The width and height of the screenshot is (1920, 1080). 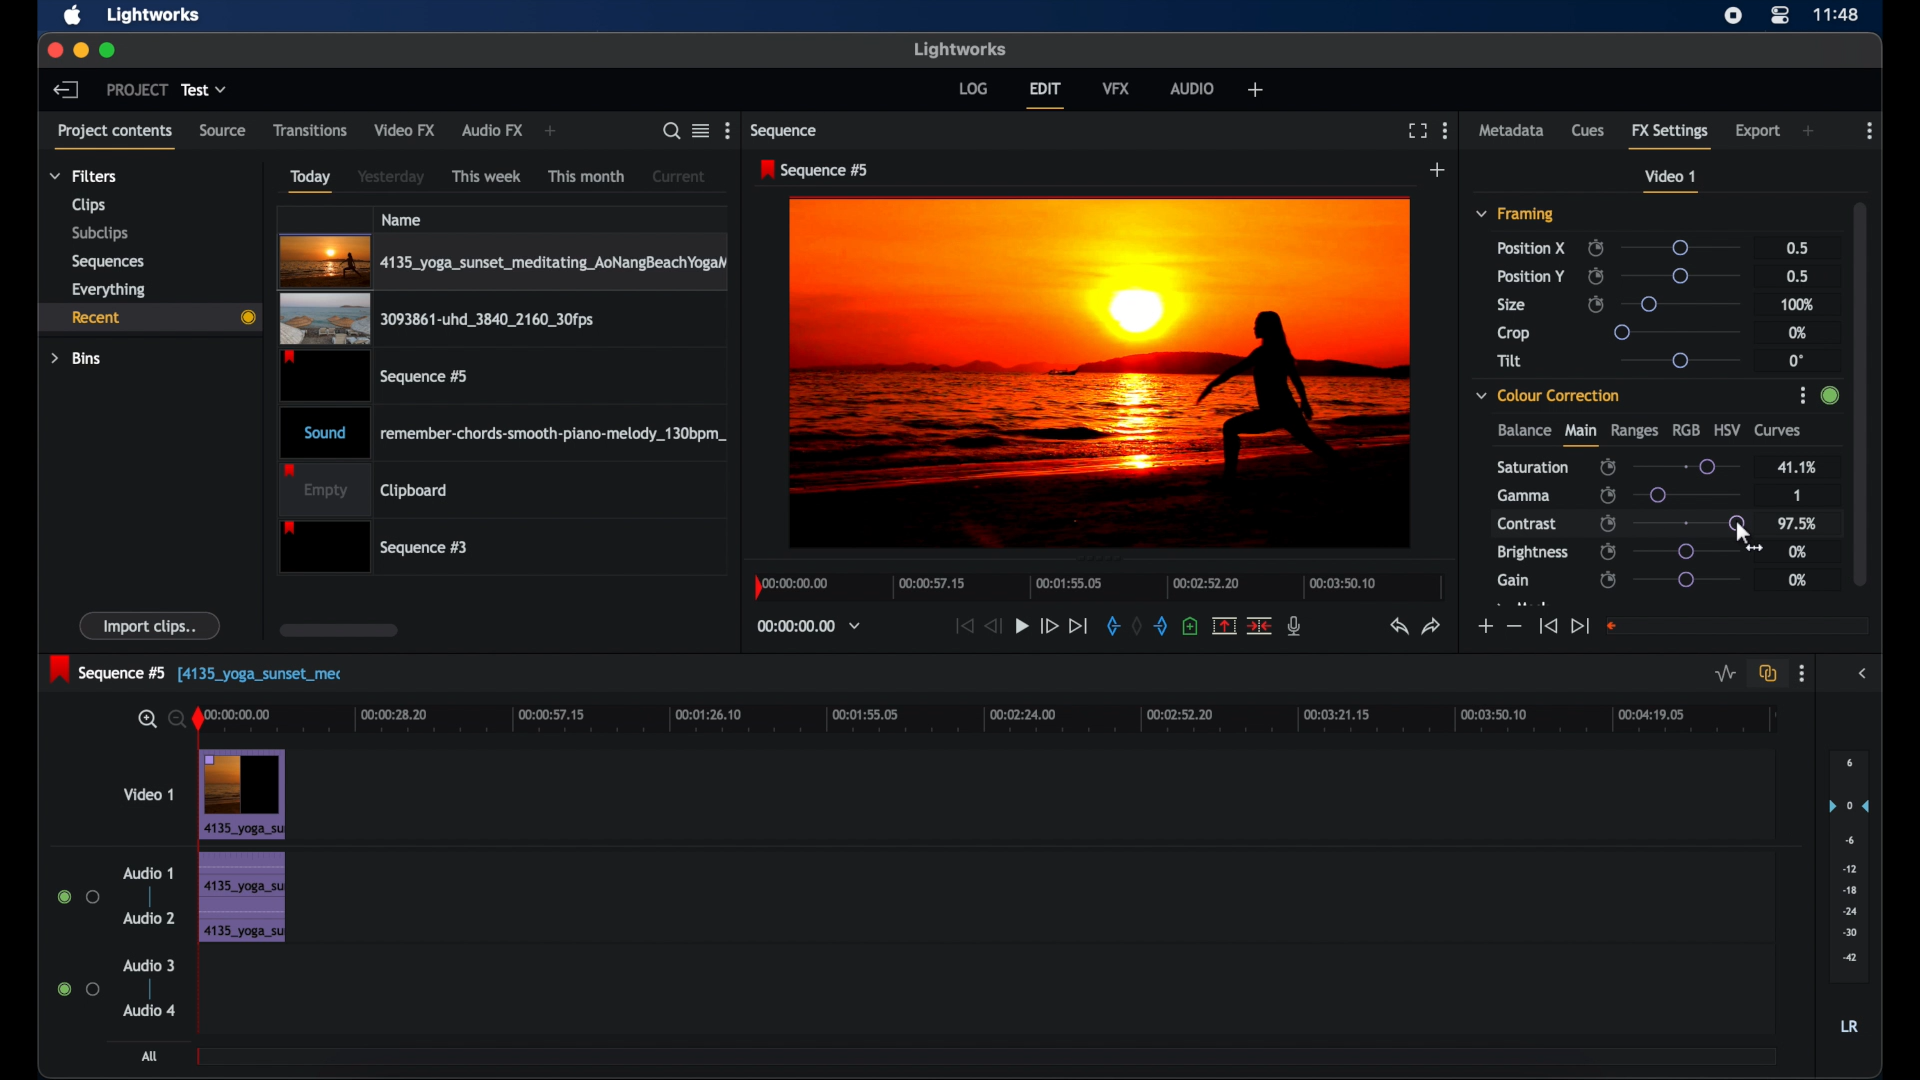 I want to click on 1, so click(x=1794, y=494).